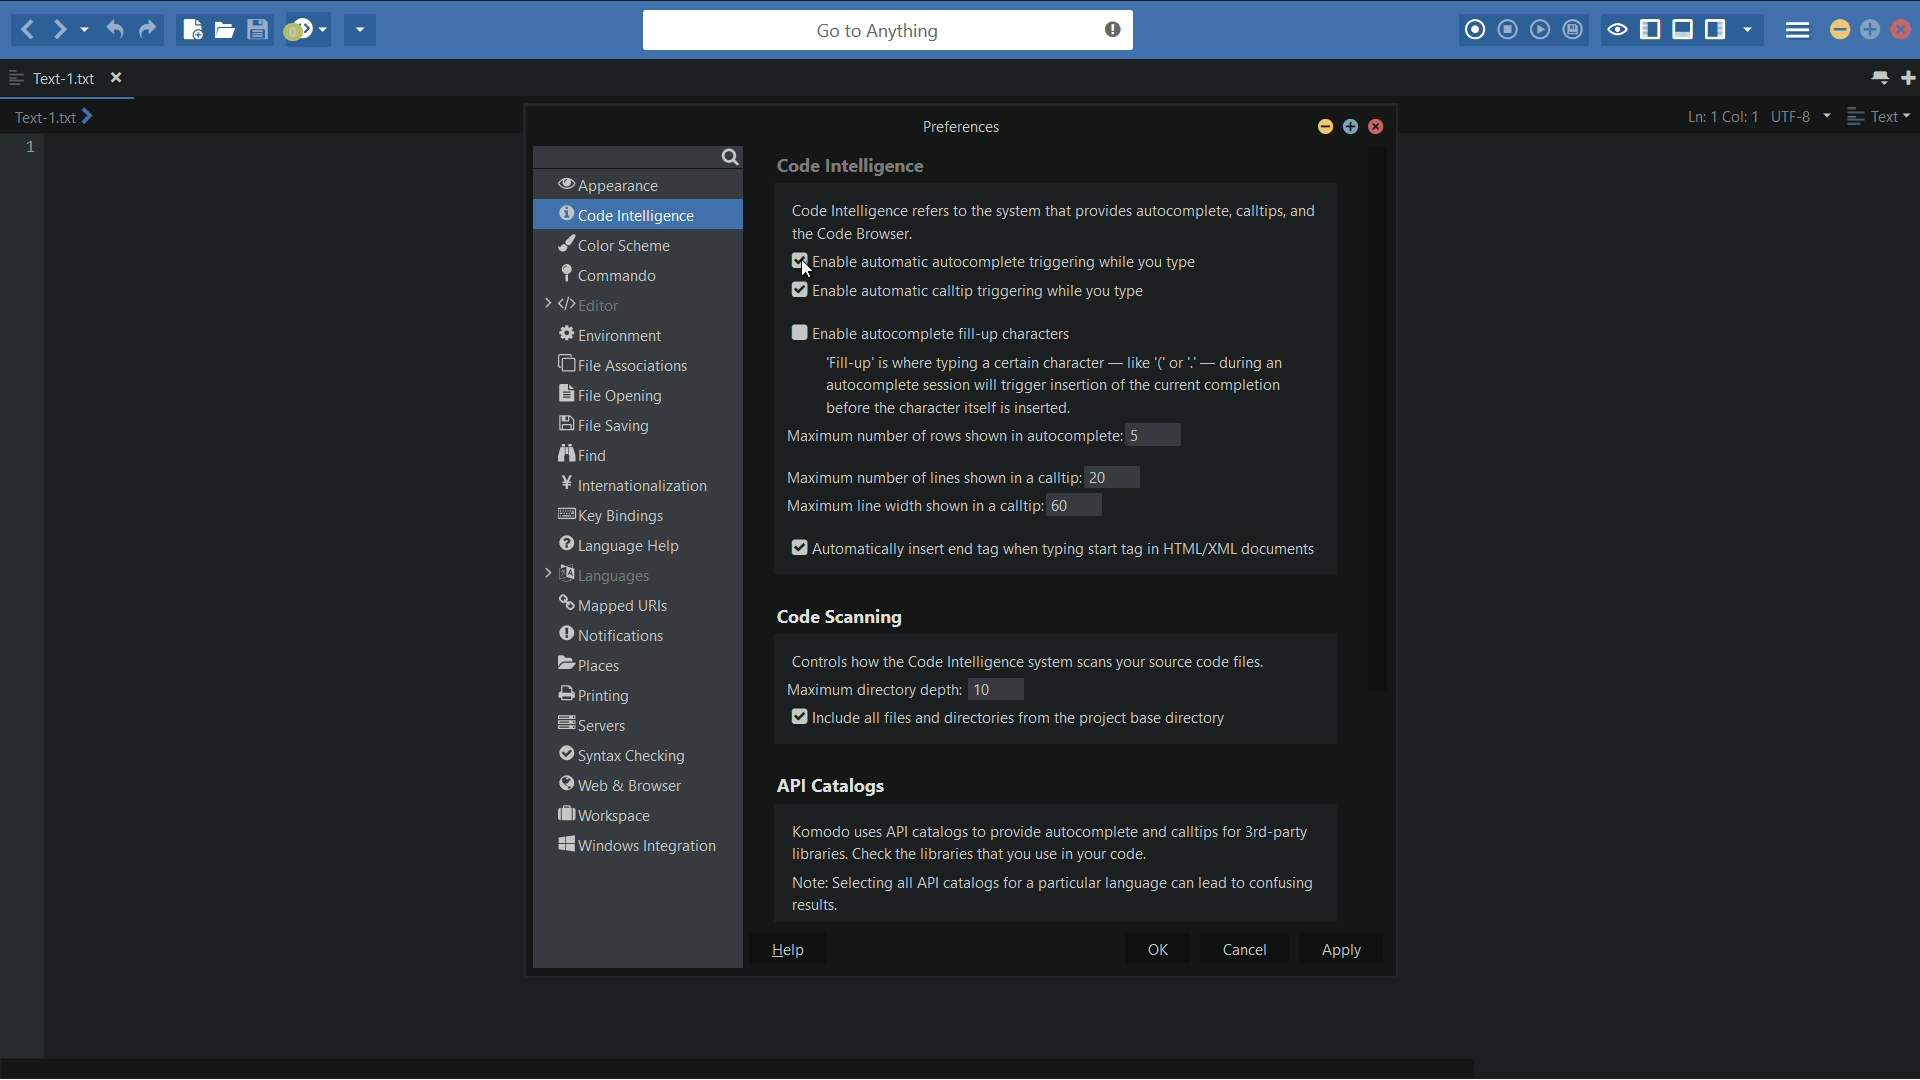 This screenshot has height=1080, width=1920. I want to click on text-1.txt, so click(52, 78).